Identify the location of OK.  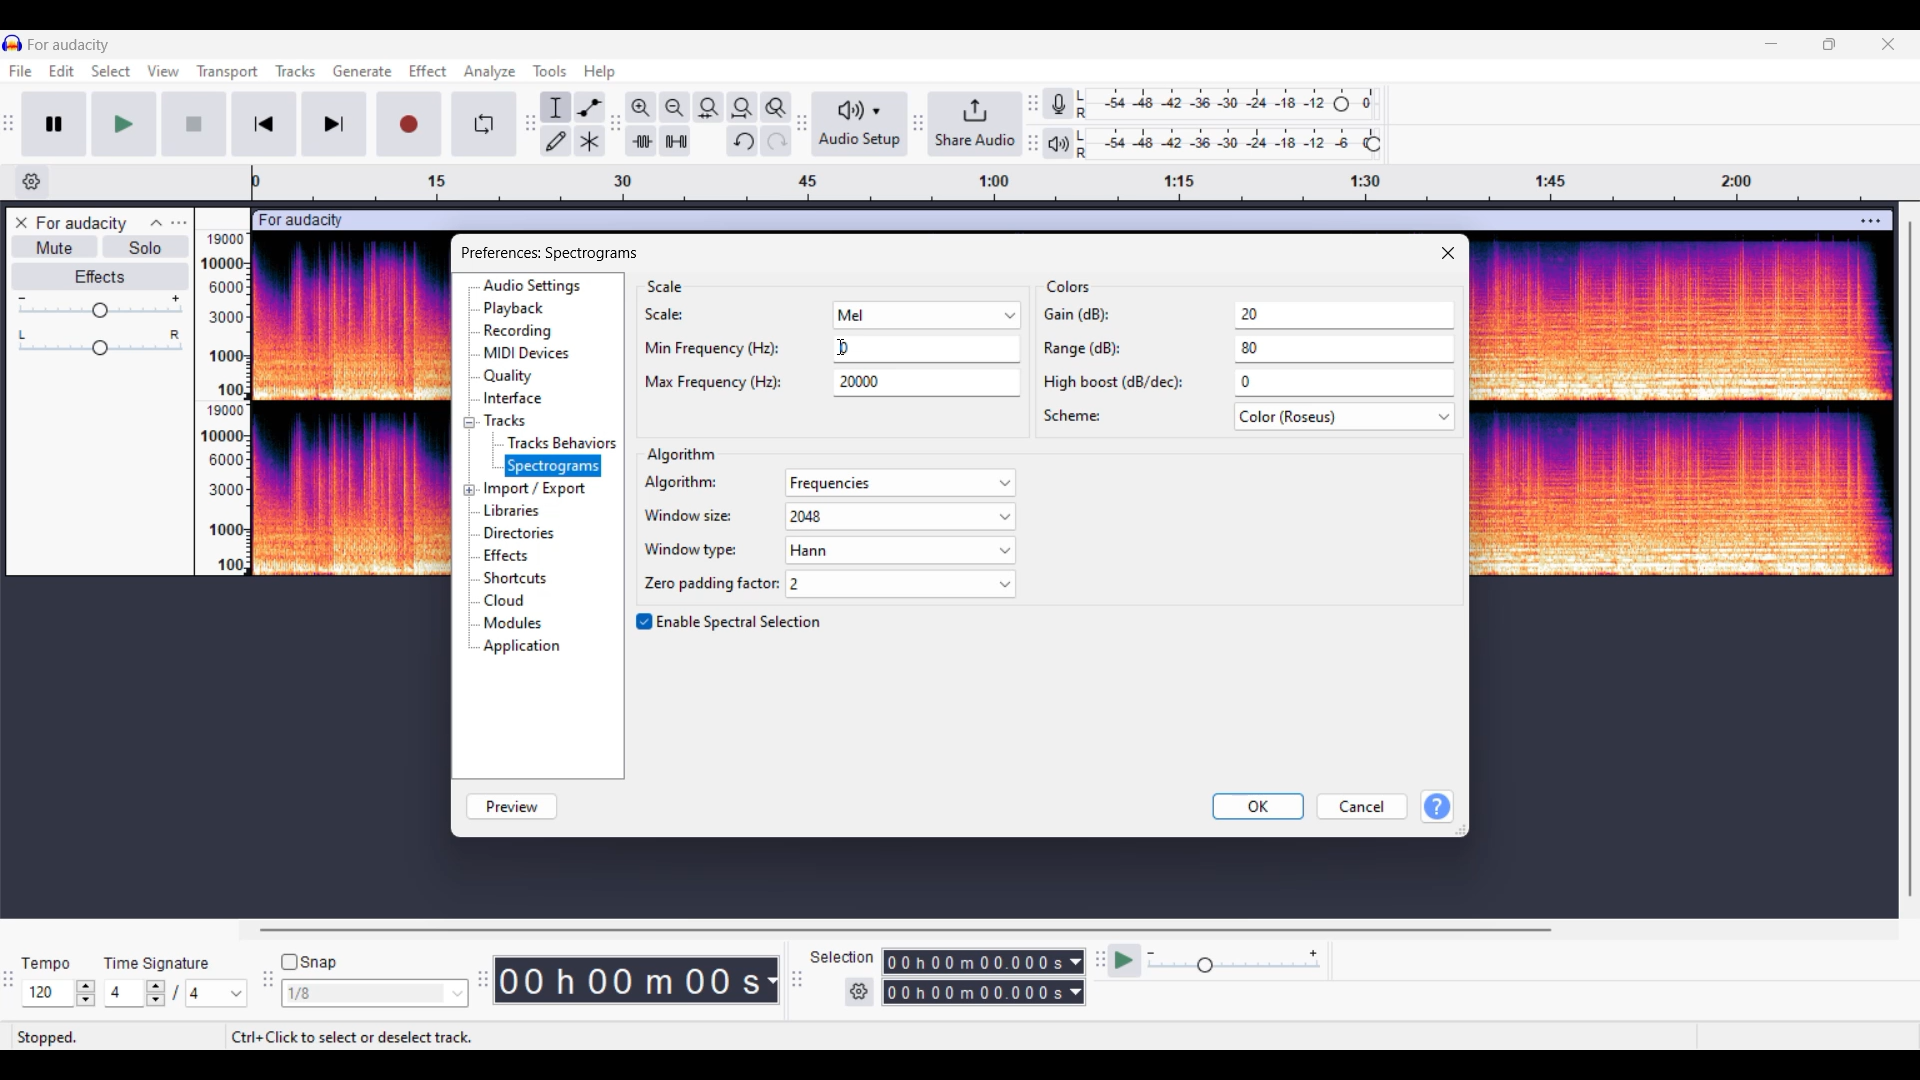
(1258, 806).